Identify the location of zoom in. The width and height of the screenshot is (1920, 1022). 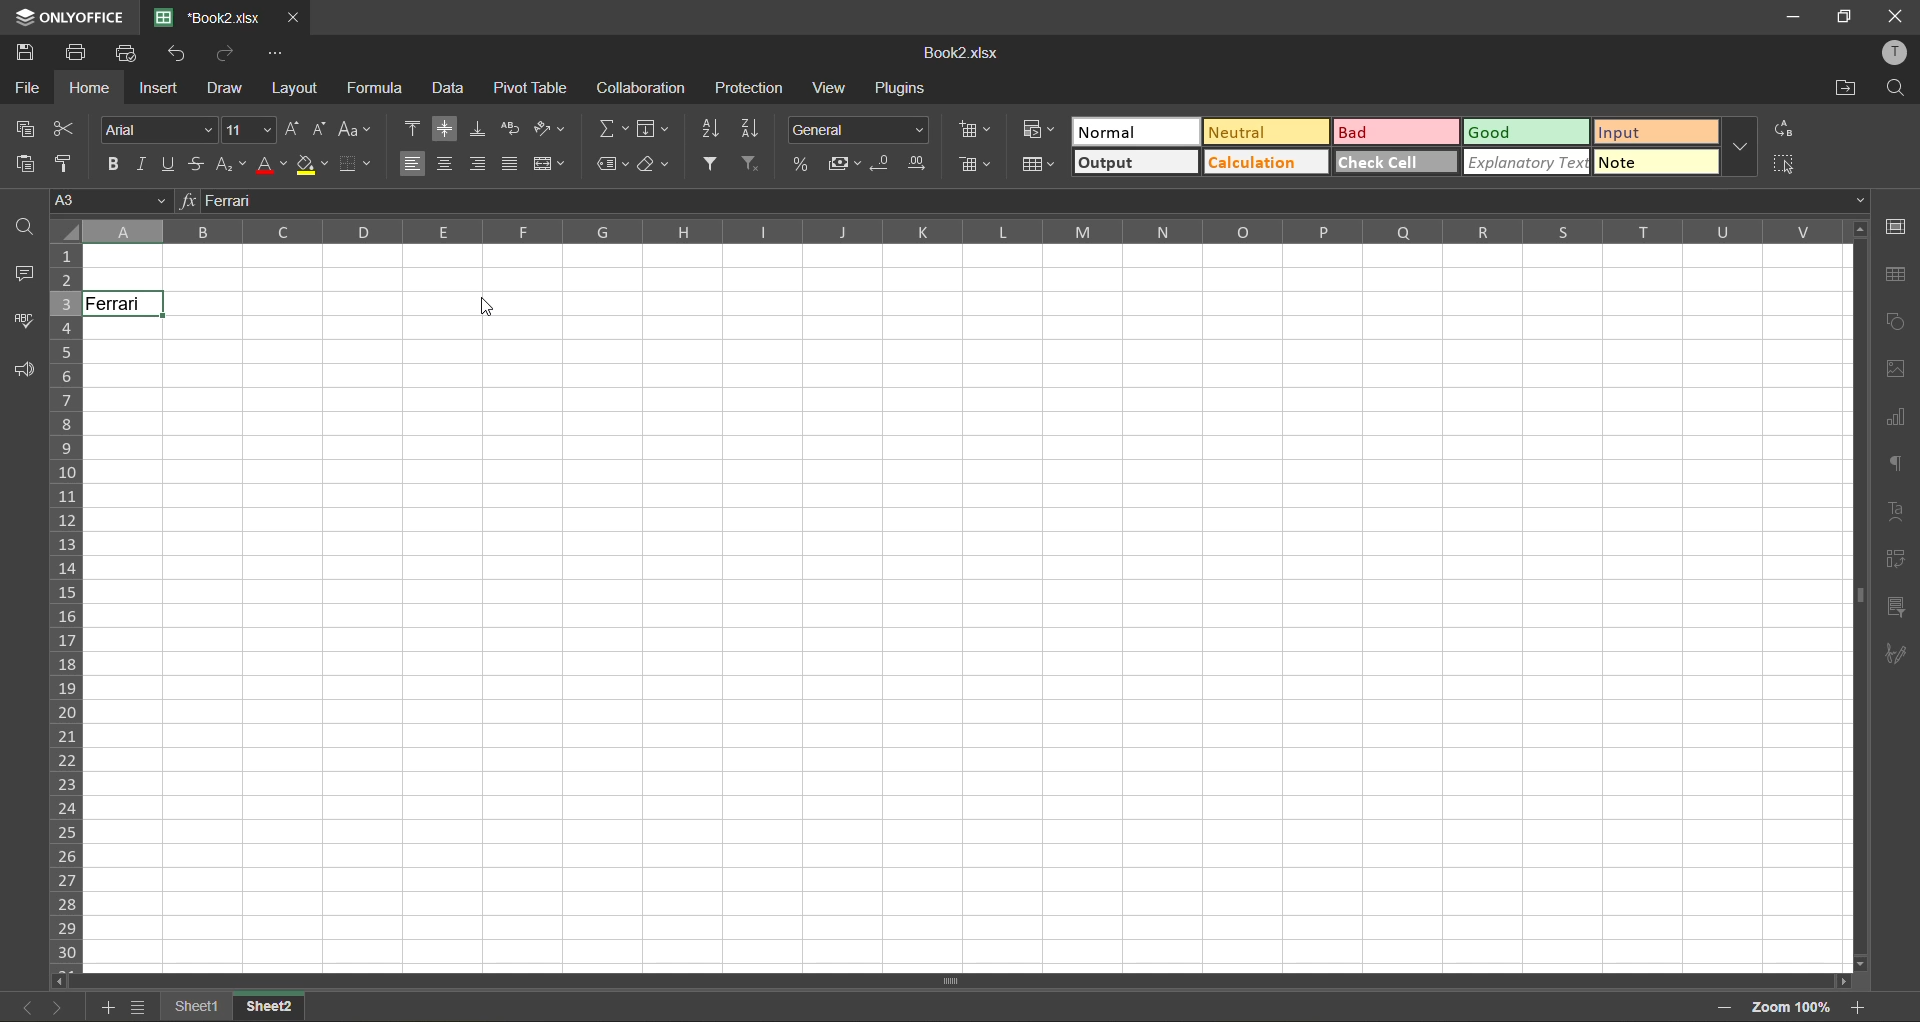
(1861, 1007).